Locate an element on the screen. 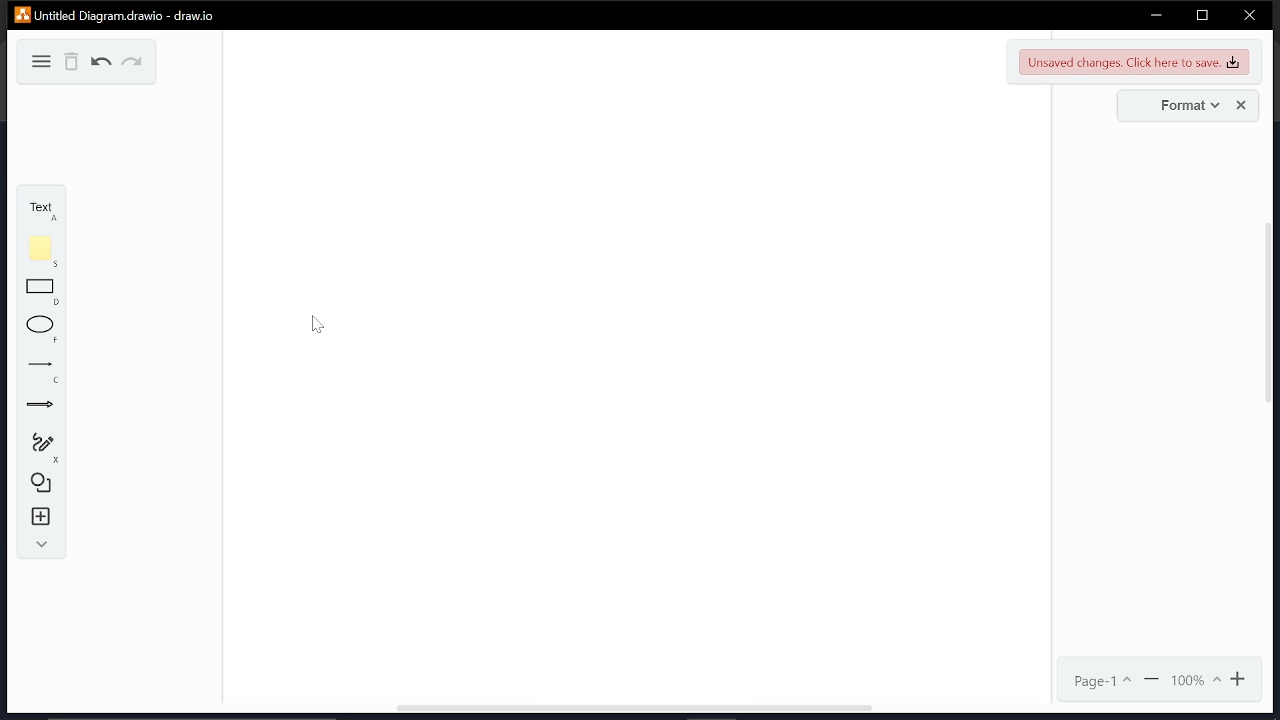 This screenshot has width=1280, height=720. freehand is located at coordinates (42, 447).